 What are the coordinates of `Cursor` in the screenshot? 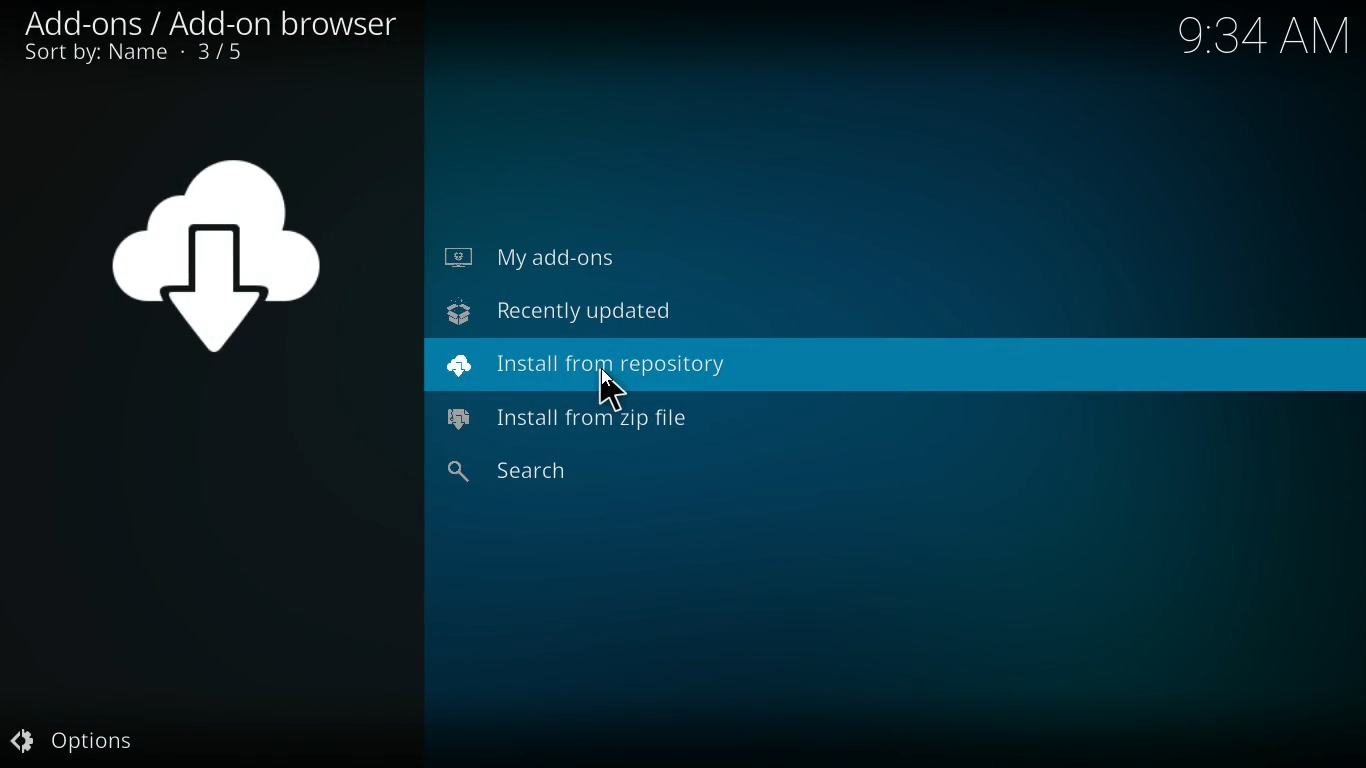 It's located at (609, 388).